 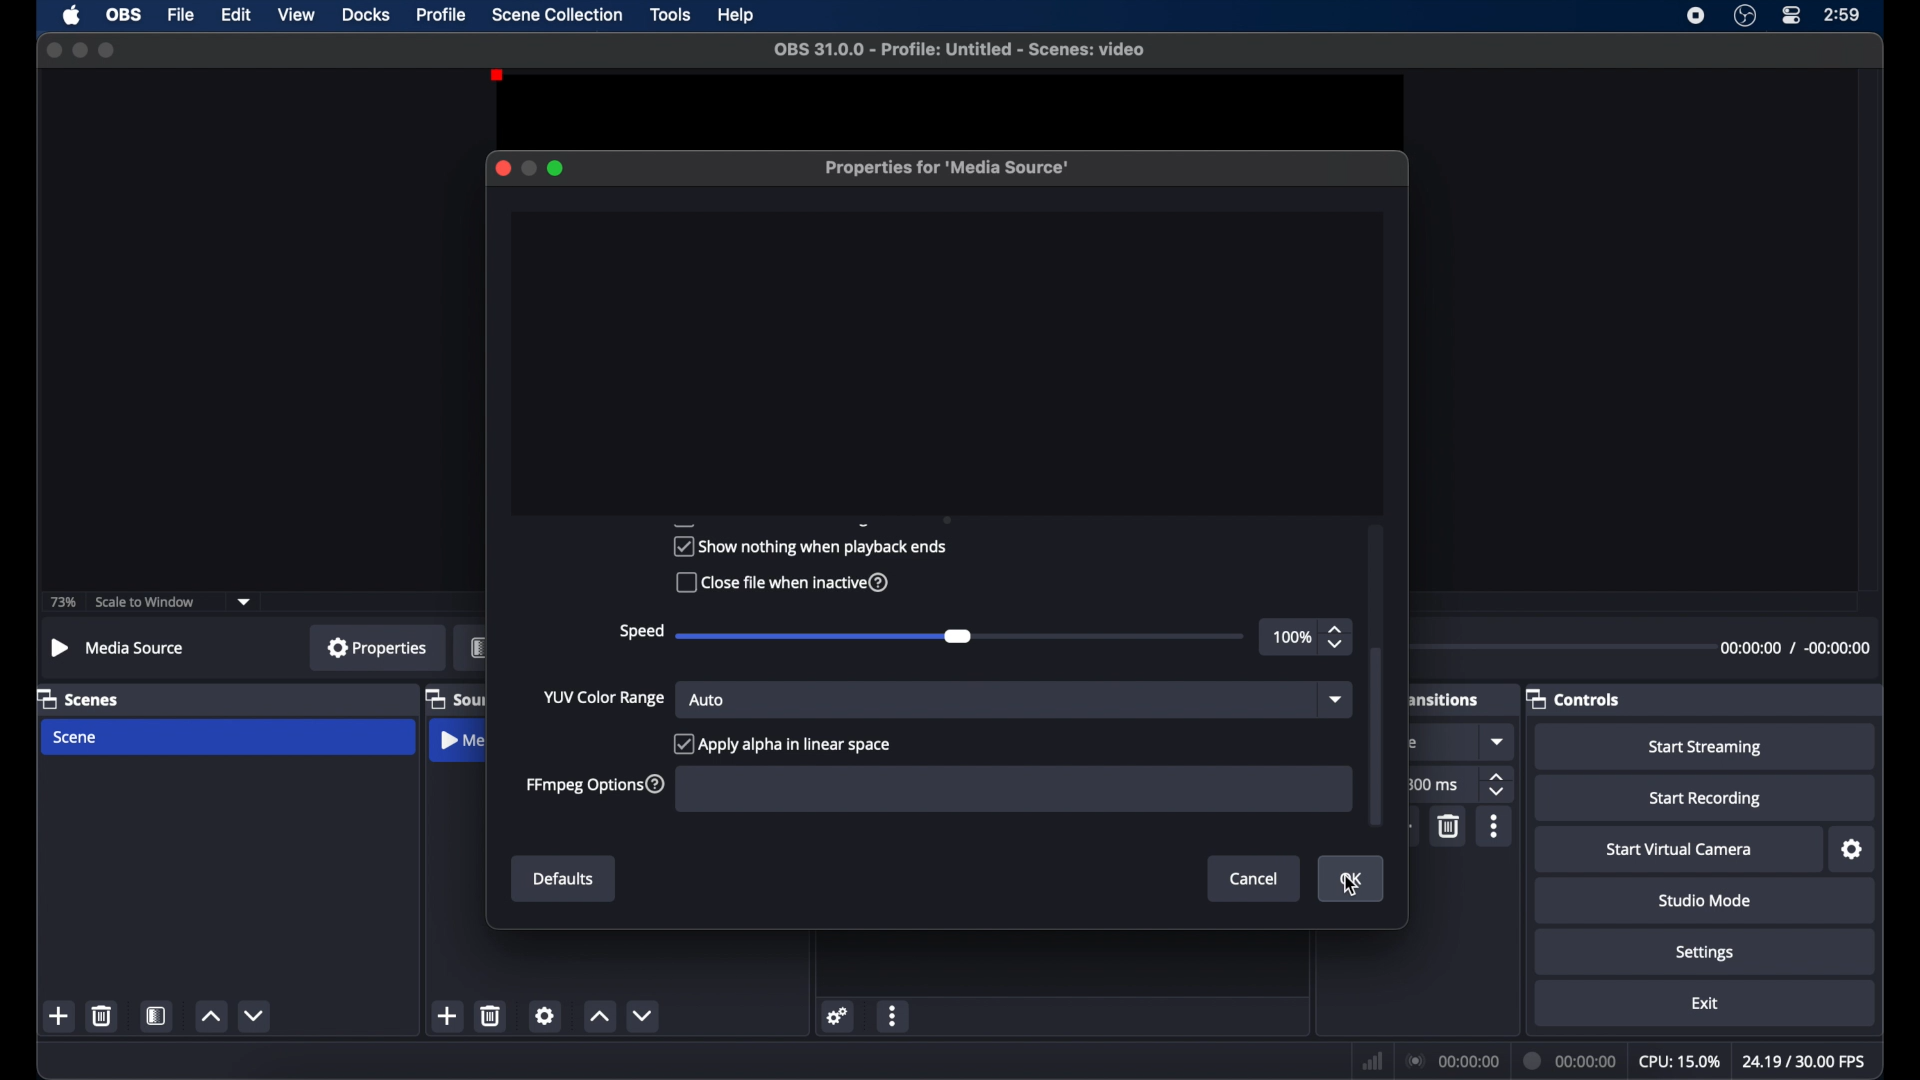 What do you see at coordinates (126, 15) in the screenshot?
I see `ob` at bounding box center [126, 15].